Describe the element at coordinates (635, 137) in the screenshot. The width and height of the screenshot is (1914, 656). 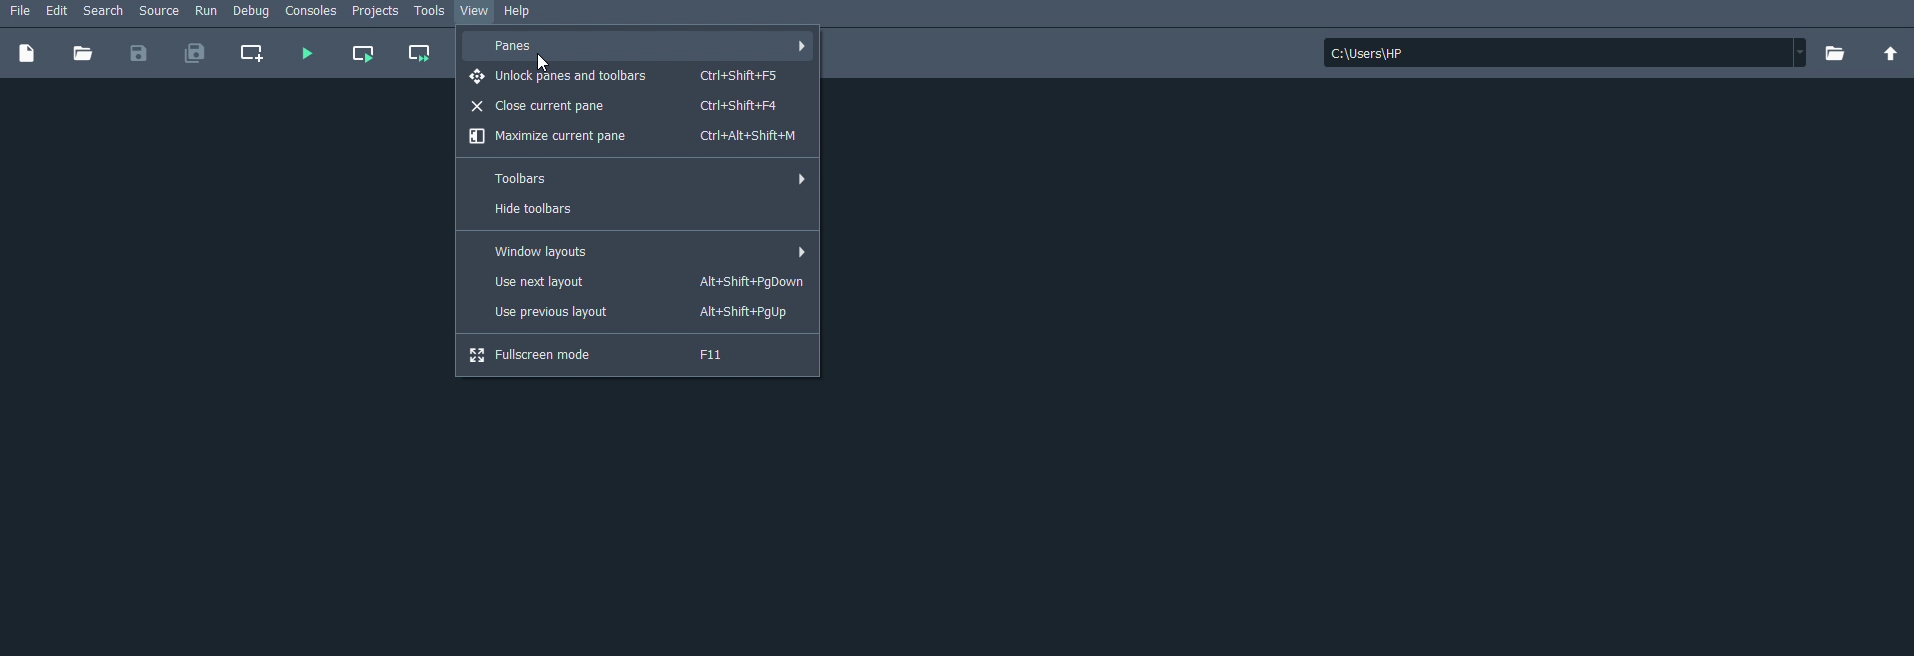
I see `Maximize current pane` at that location.